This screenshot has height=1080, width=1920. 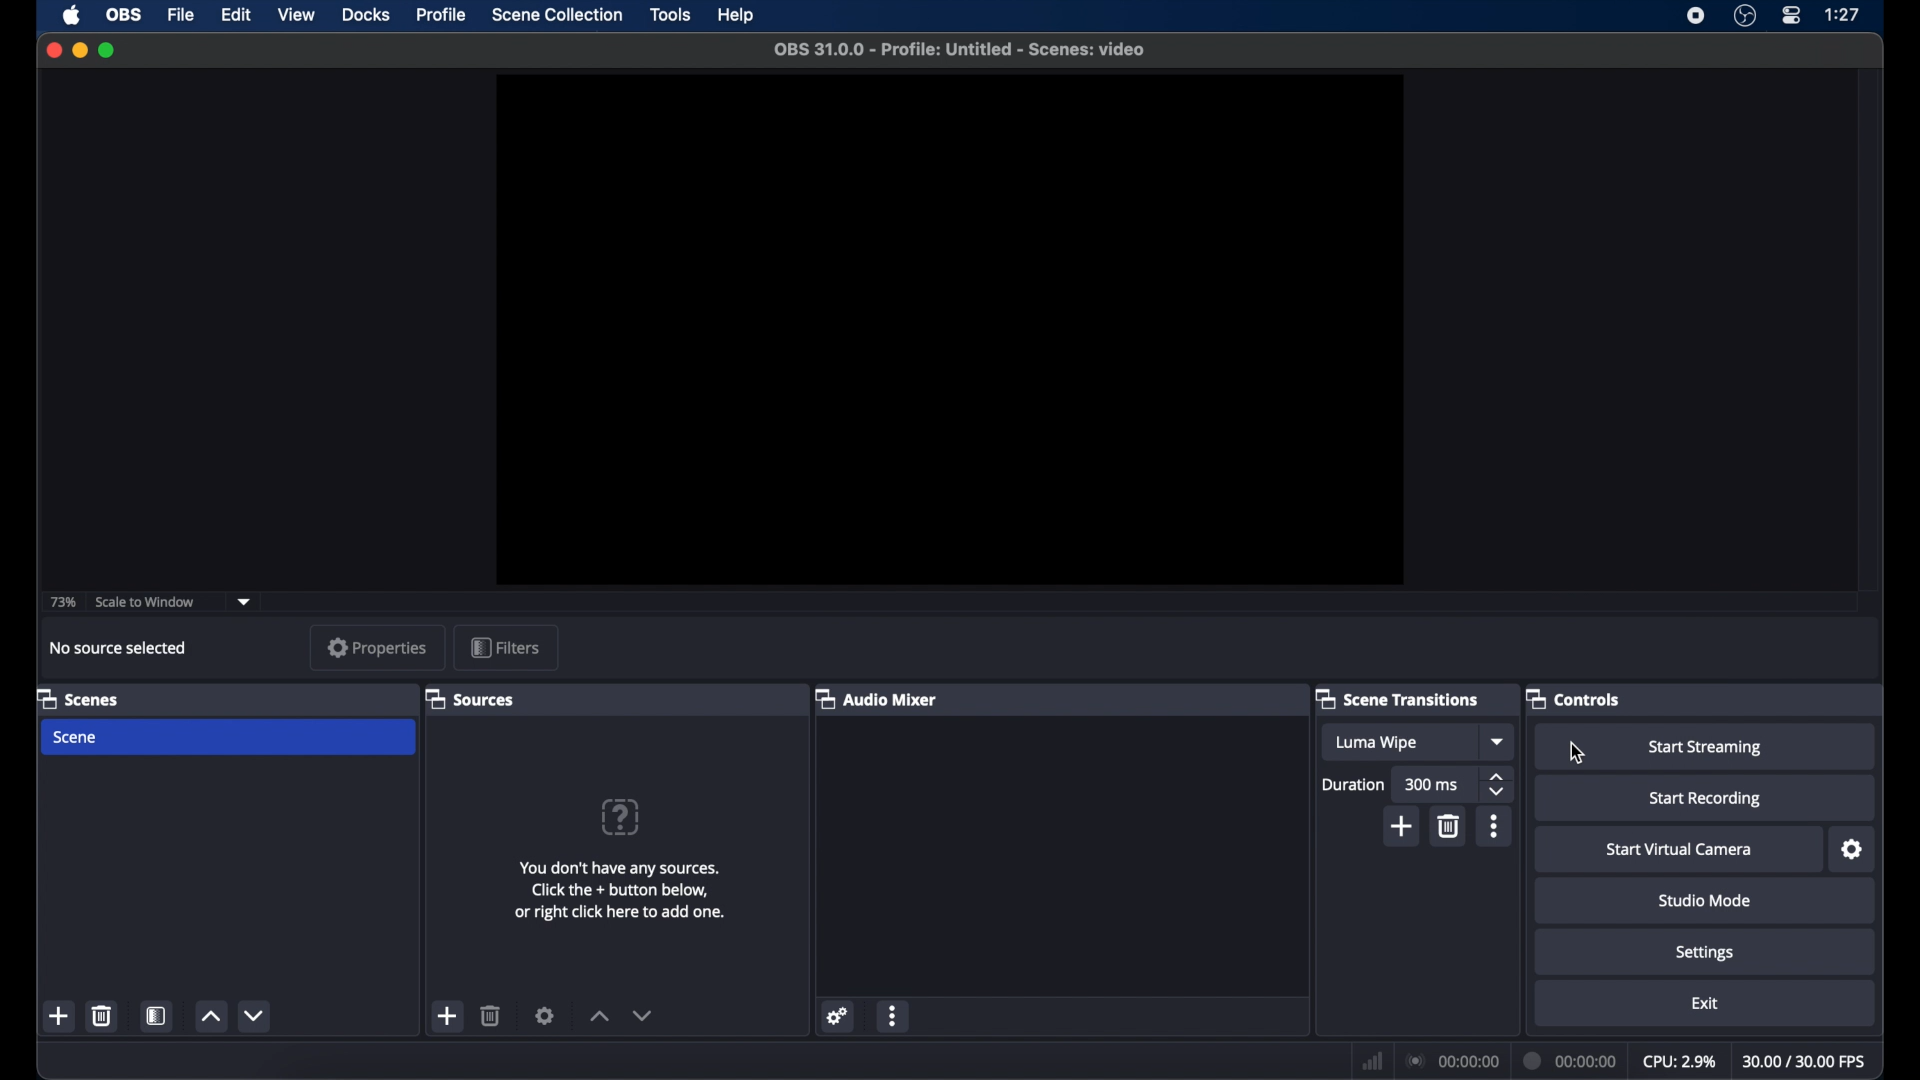 I want to click on sources, so click(x=472, y=699).